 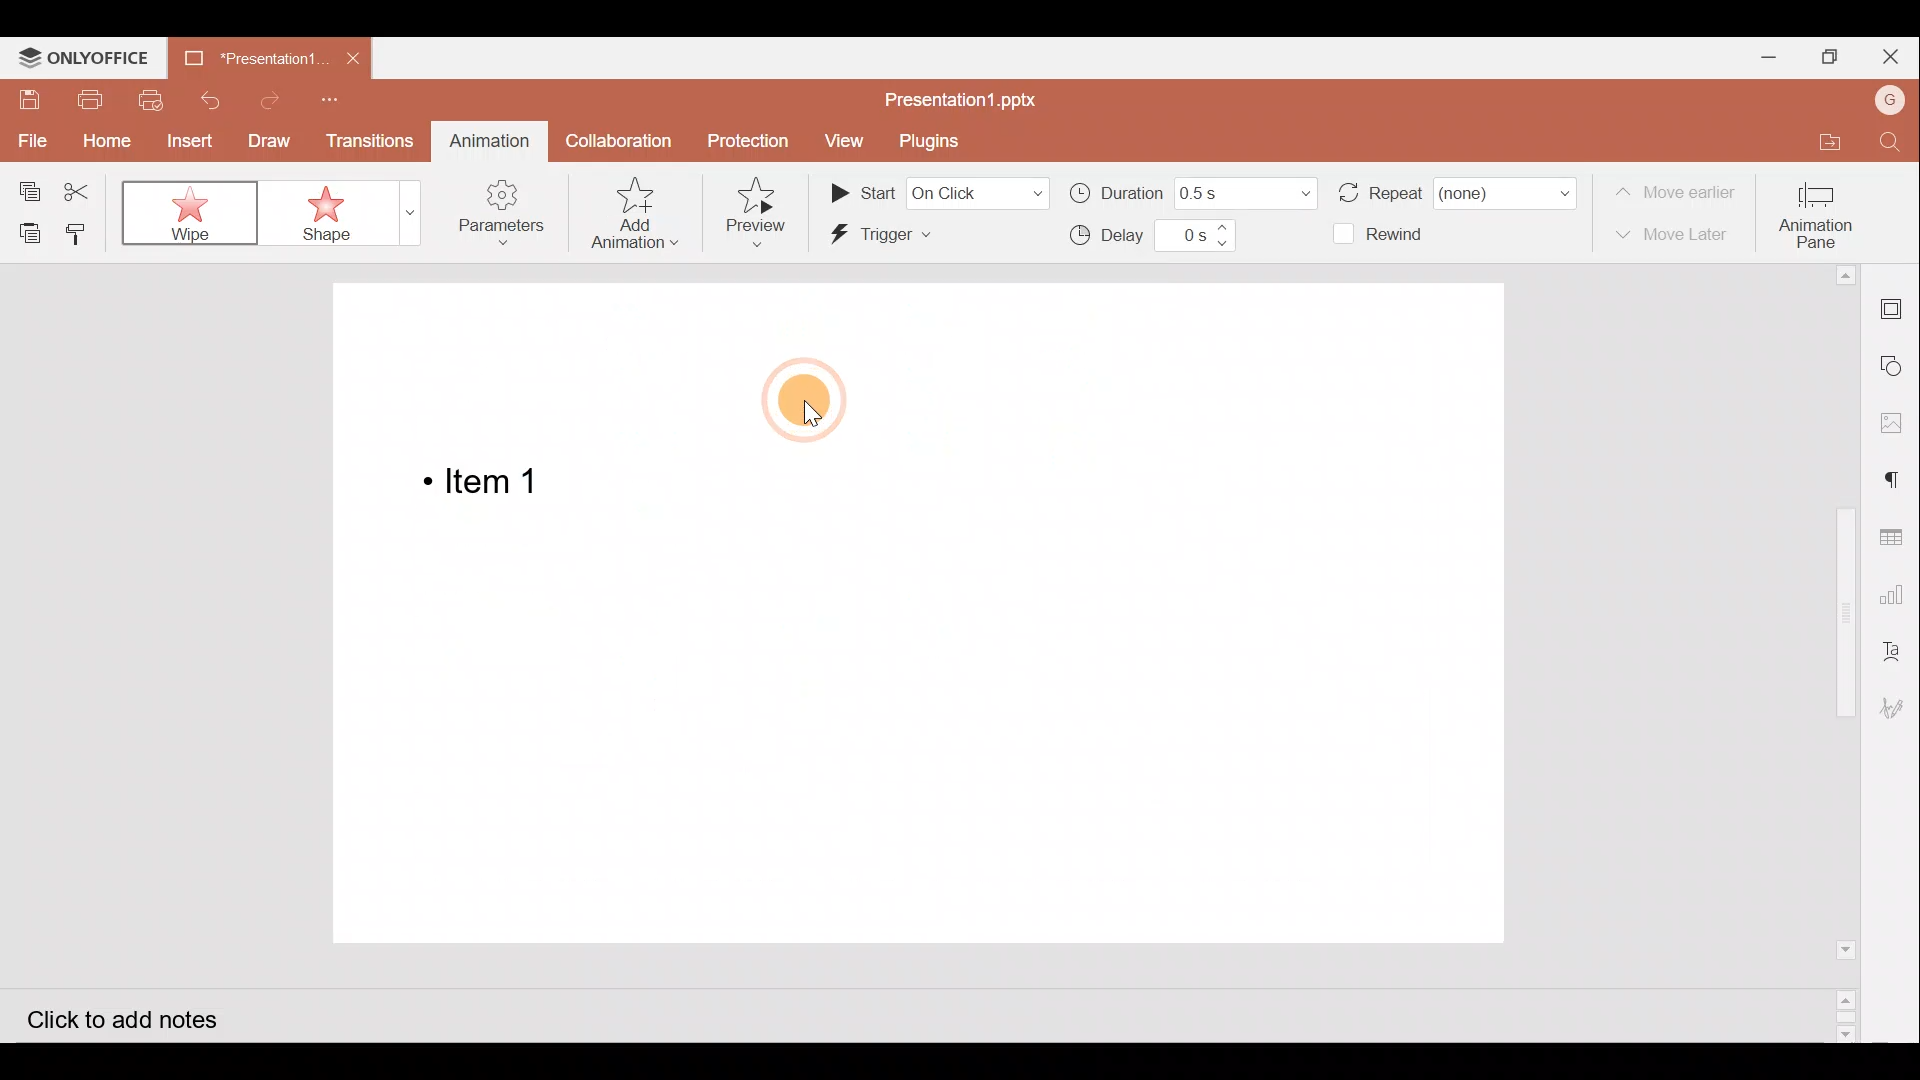 I want to click on Print file, so click(x=89, y=96).